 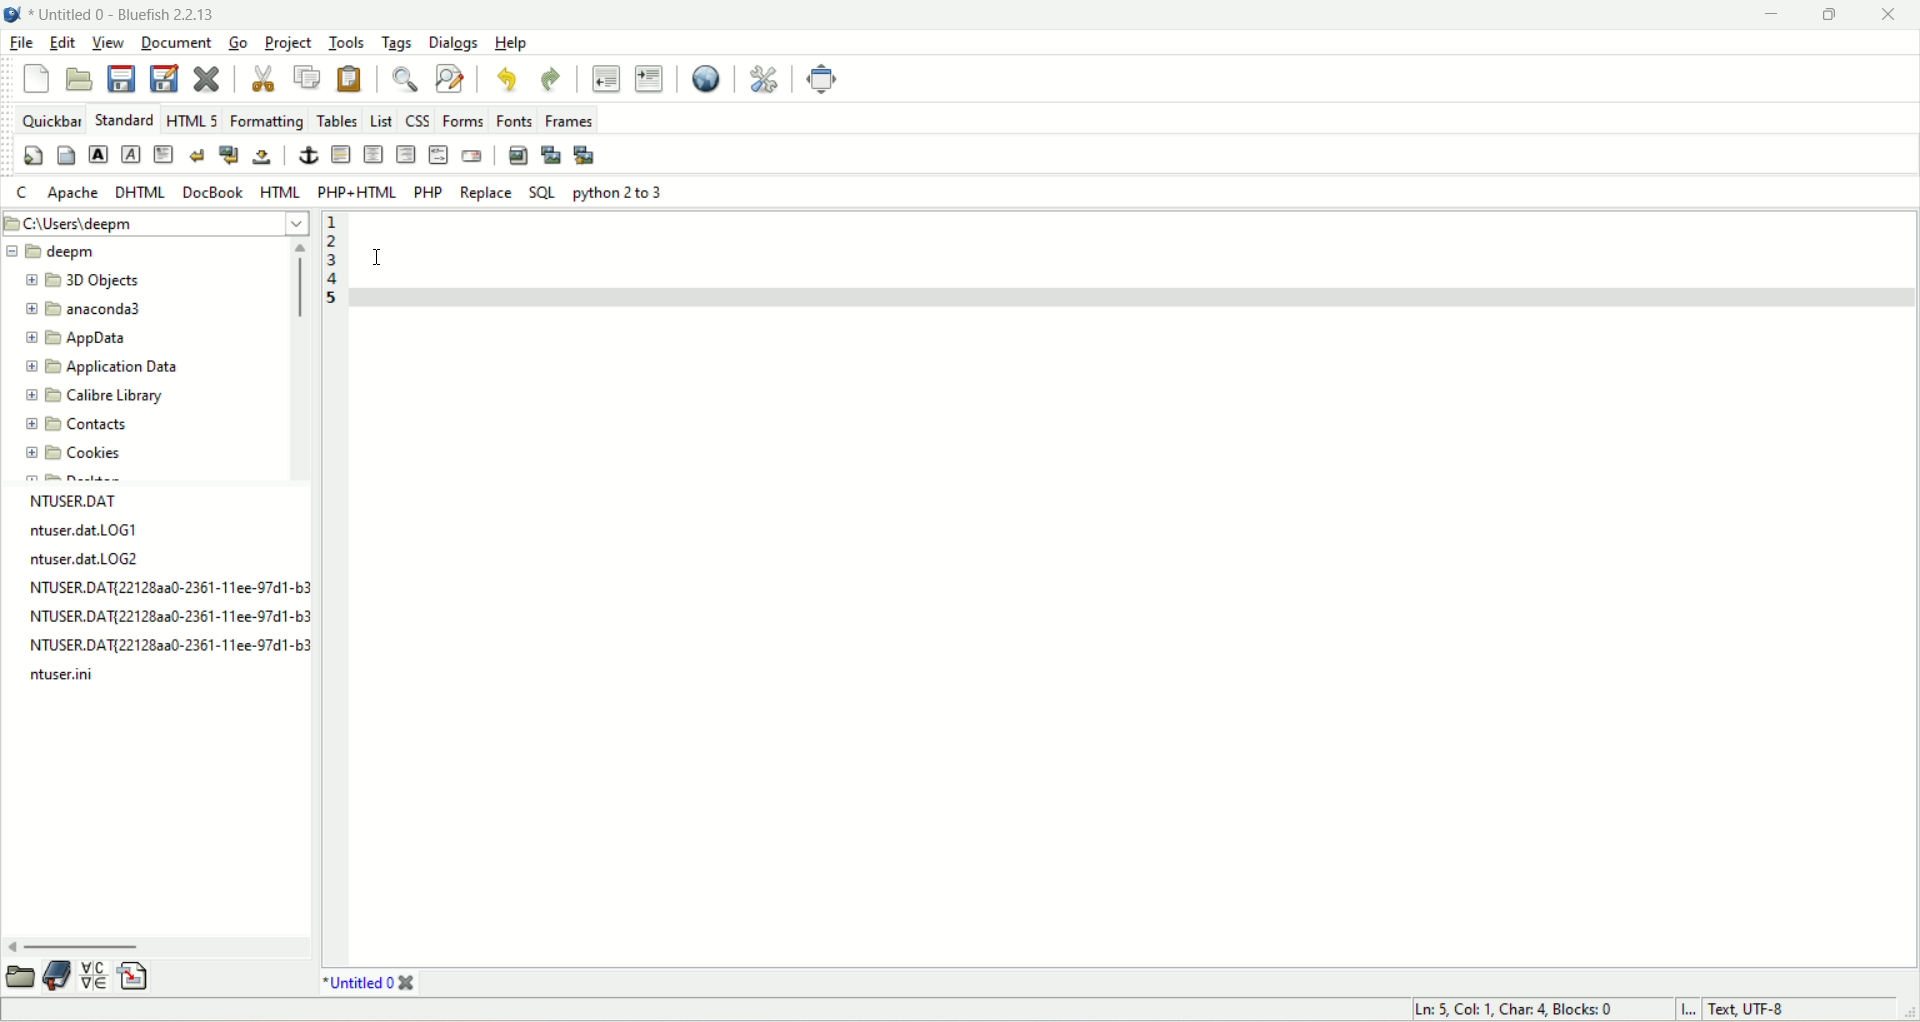 What do you see at coordinates (23, 44) in the screenshot?
I see `file` at bounding box center [23, 44].